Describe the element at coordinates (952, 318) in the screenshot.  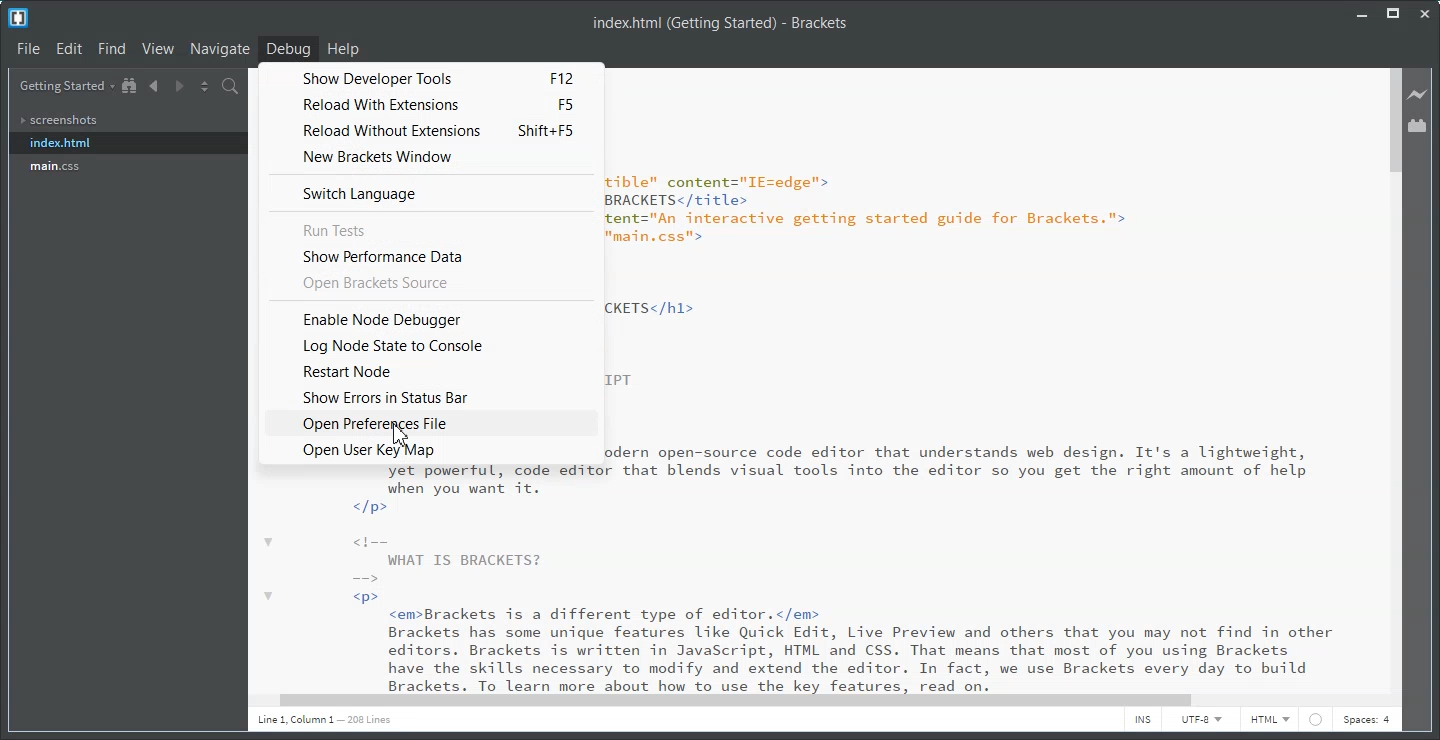
I see `Text 3` at that location.